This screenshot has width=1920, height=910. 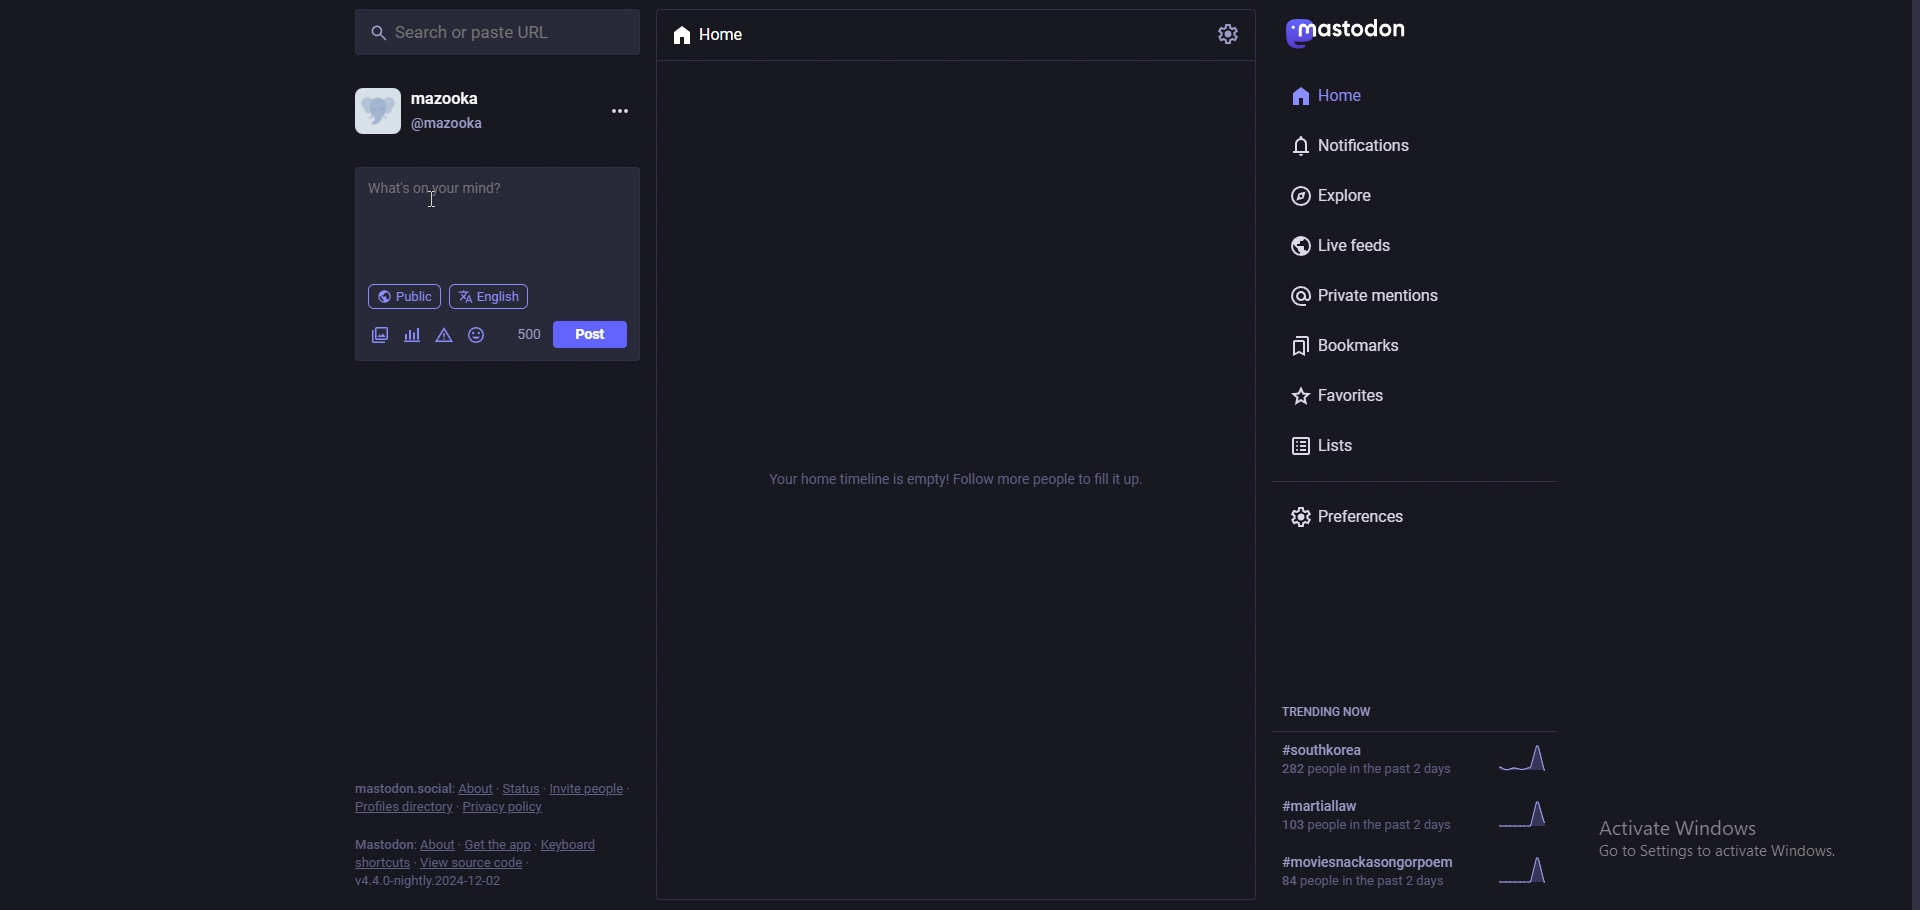 What do you see at coordinates (445, 337) in the screenshot?
I see `warning` at bounding box center [445, 337].